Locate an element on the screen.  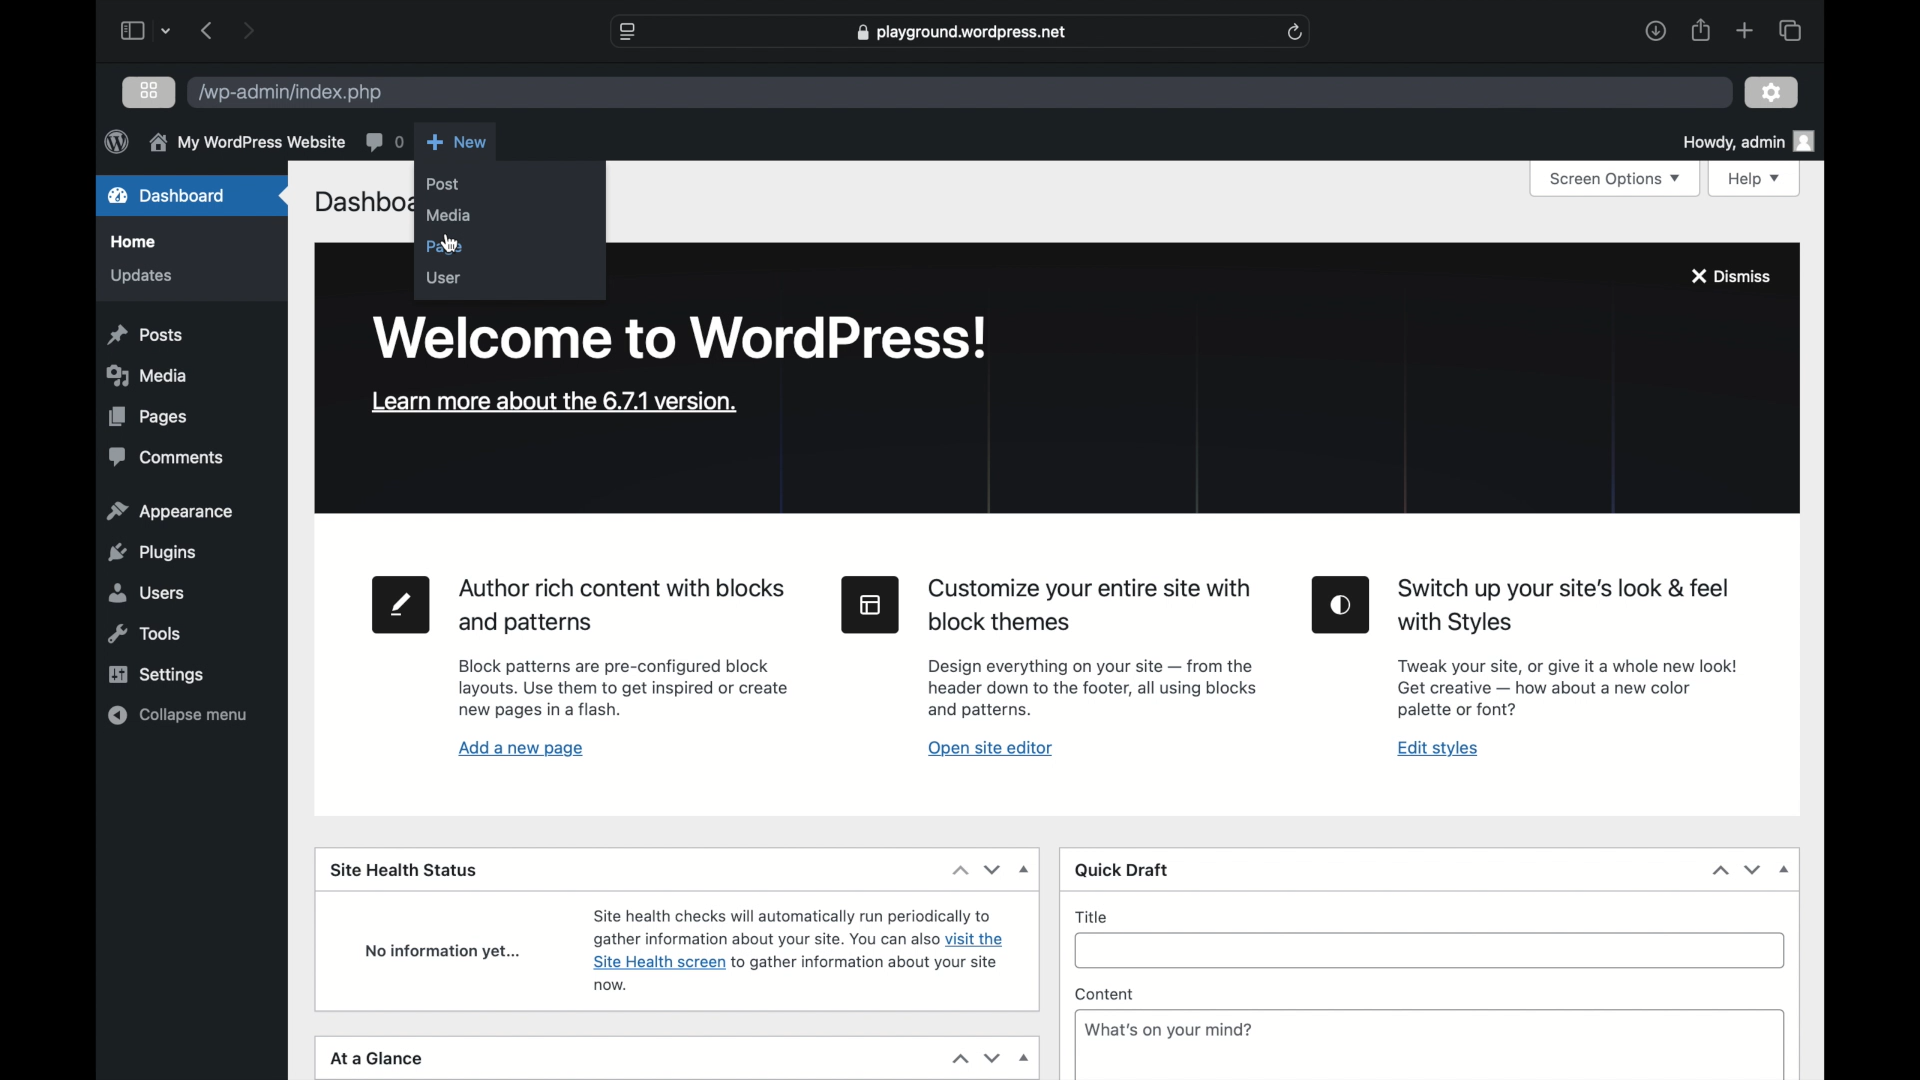
settings is located at coordinates (156, 674).